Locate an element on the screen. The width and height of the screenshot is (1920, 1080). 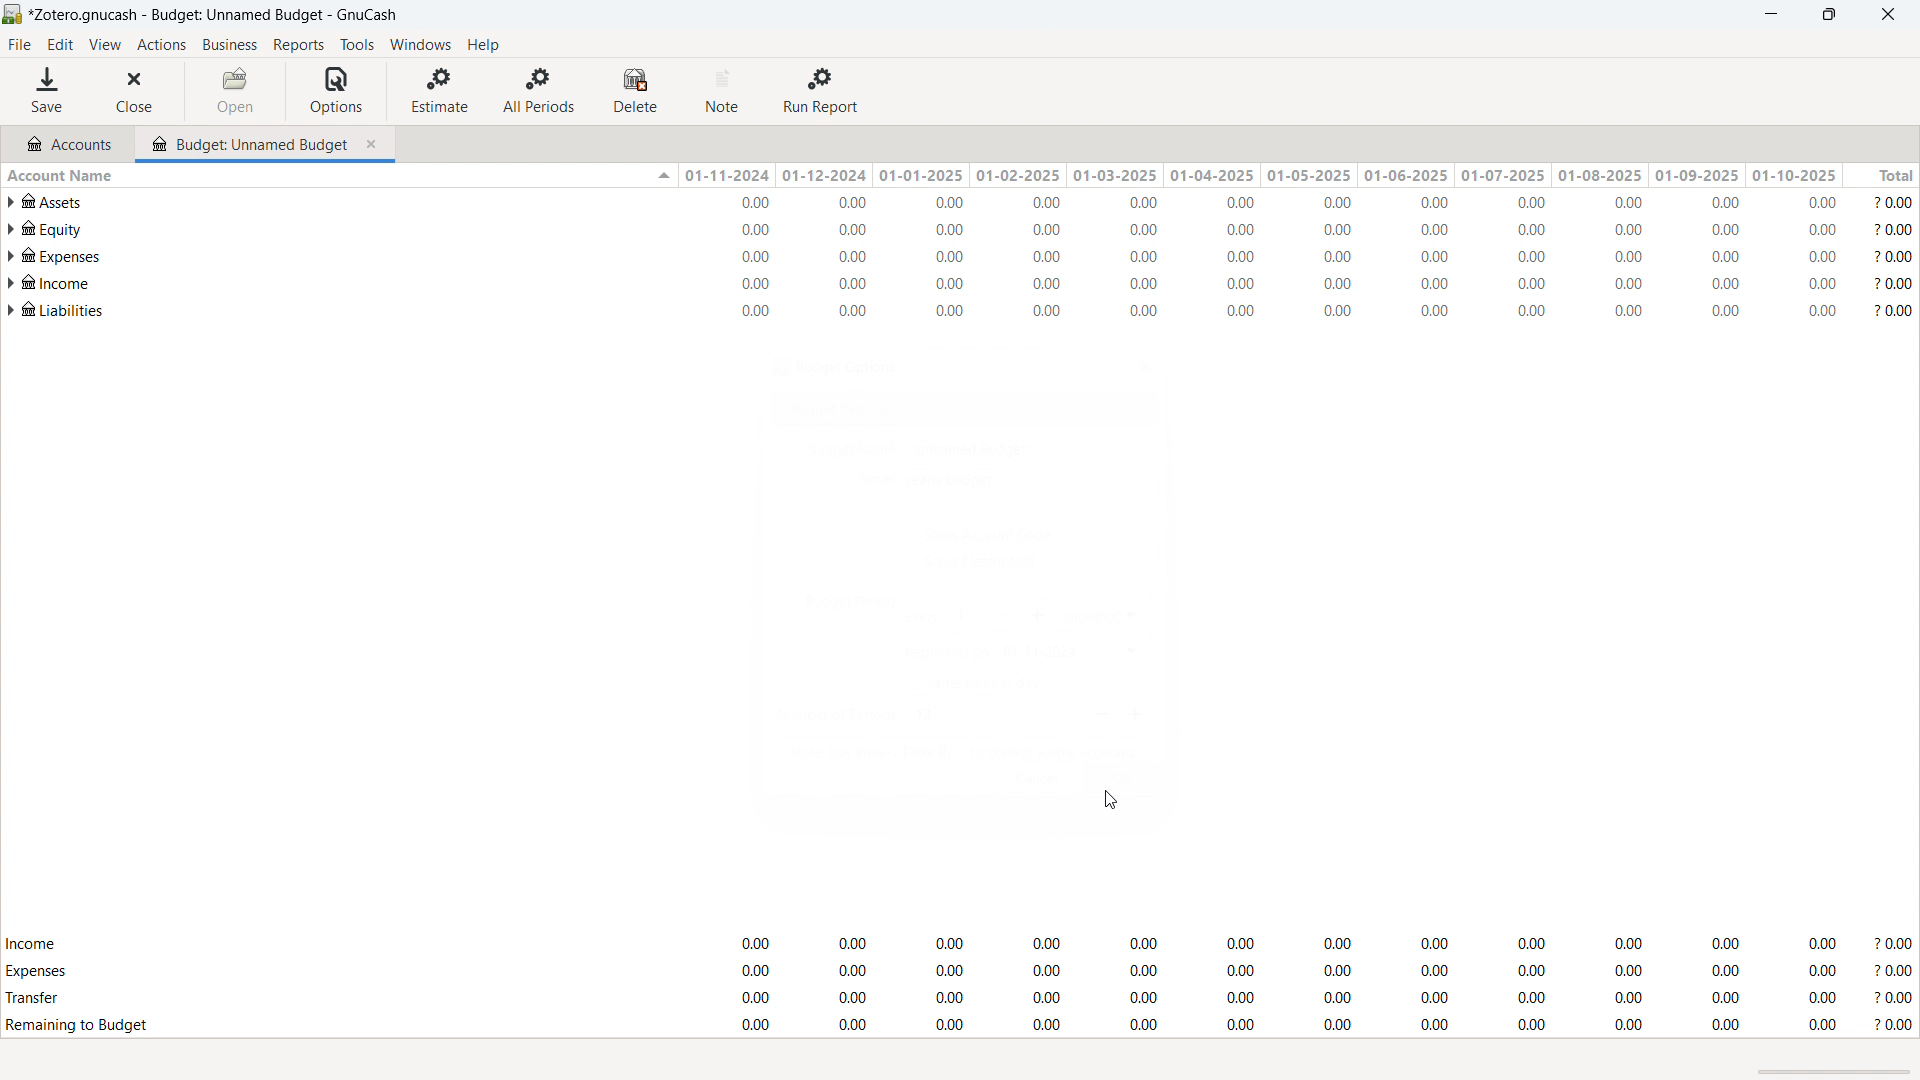
account statement for "Income" is located at coordinates (973, 282).